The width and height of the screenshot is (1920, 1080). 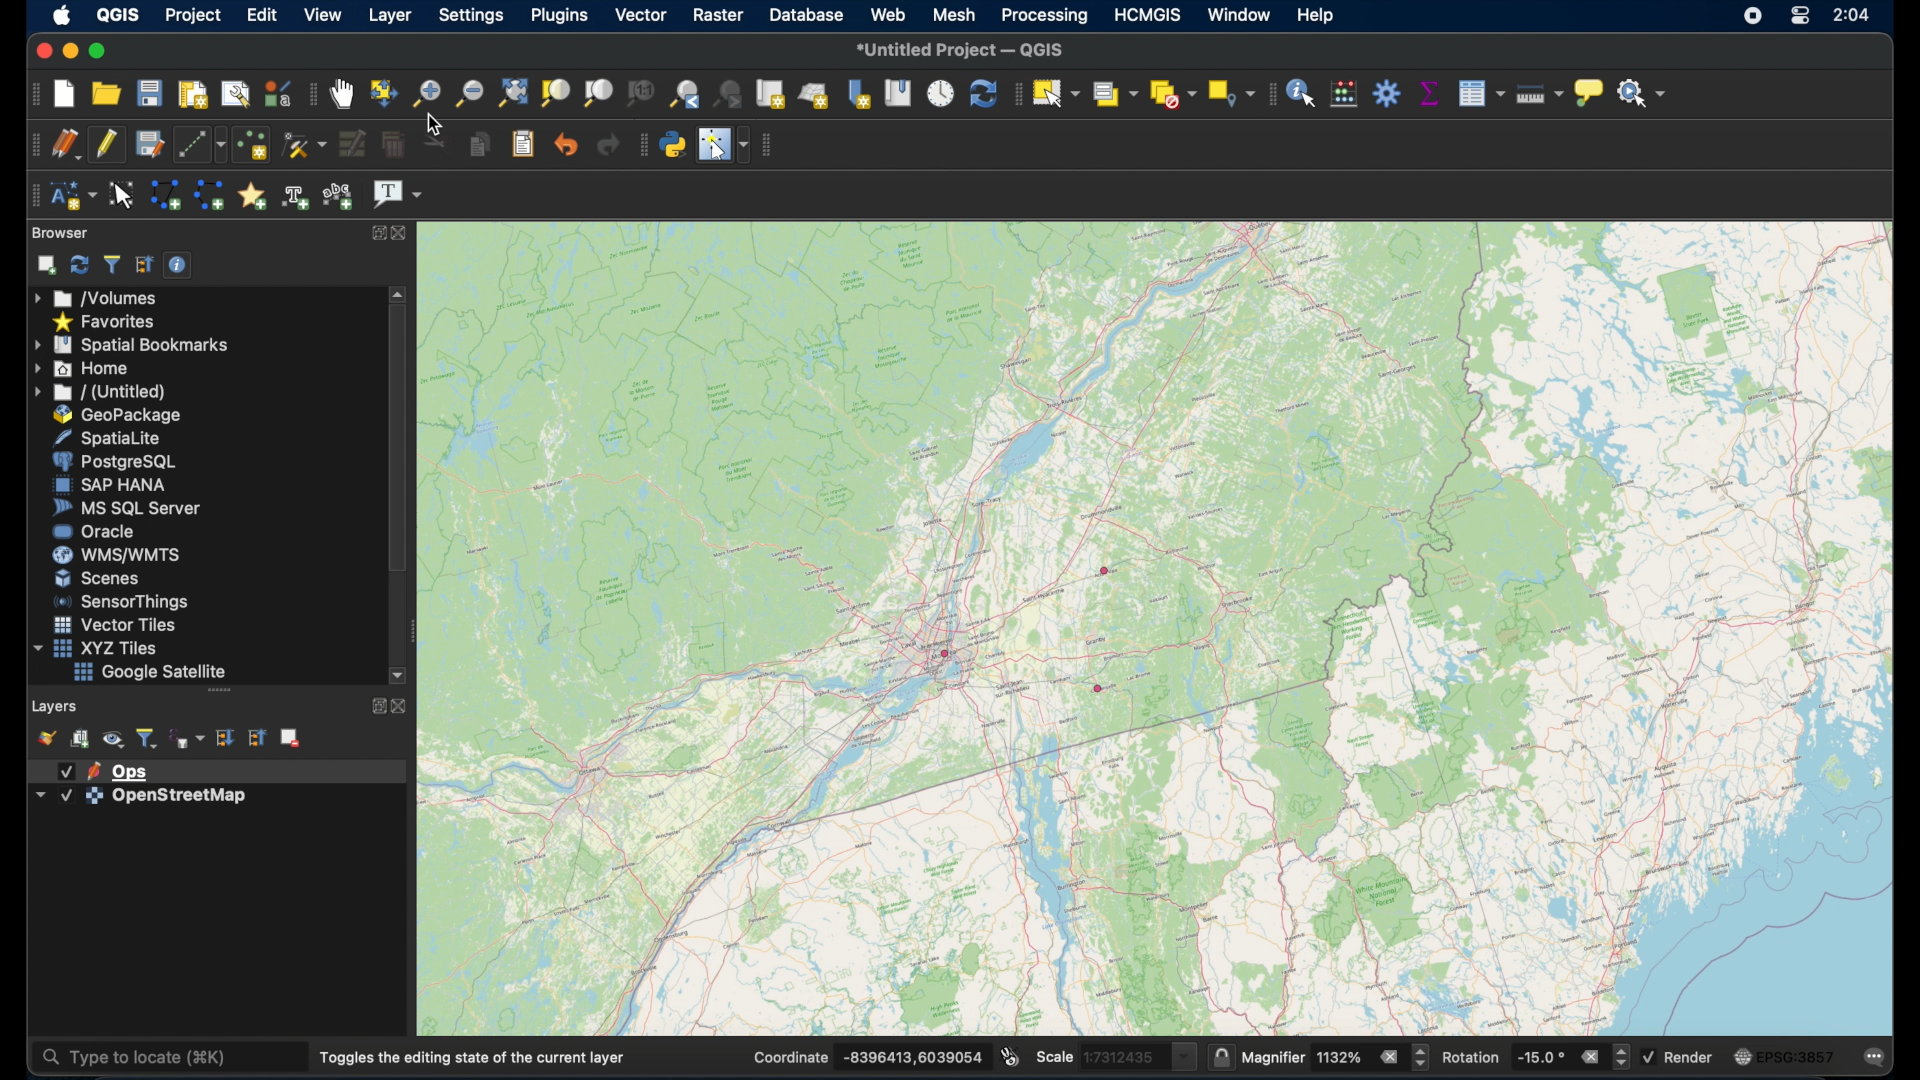 What do you see at coordinates (85, 369) in the screenshot?
I see `home` at bounding box center [85, 369].